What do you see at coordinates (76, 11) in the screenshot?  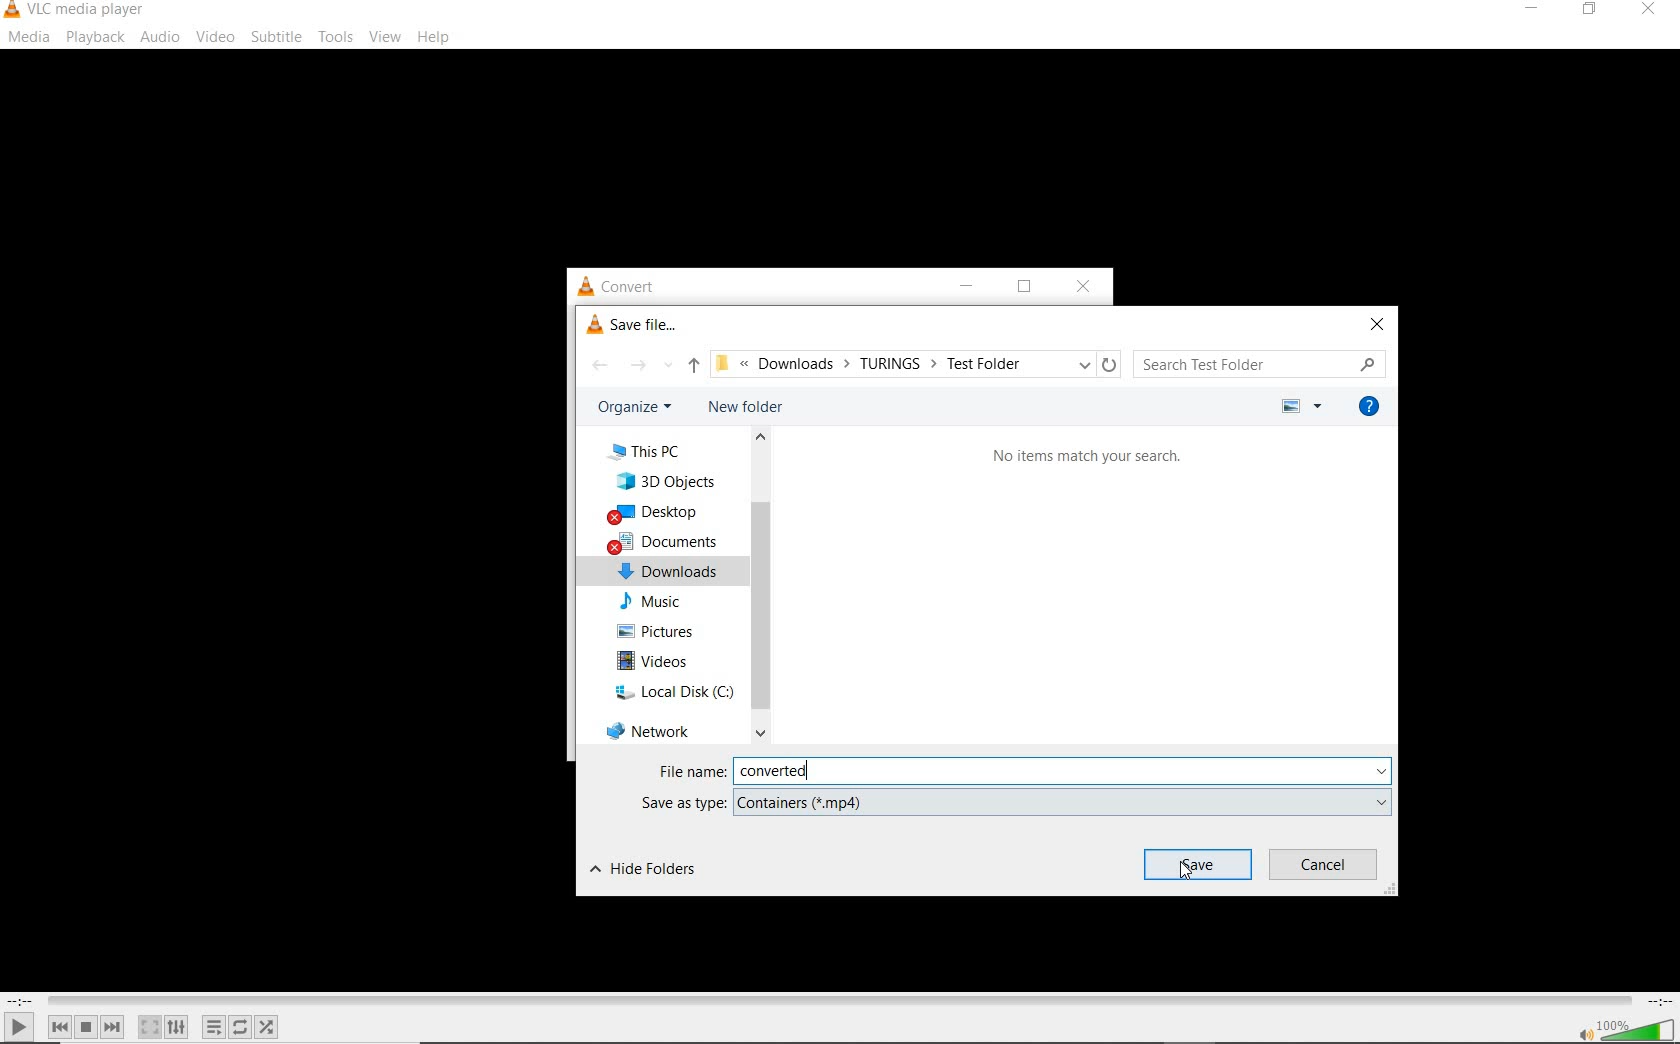 I see `system name` at bounding box center [76, 11].